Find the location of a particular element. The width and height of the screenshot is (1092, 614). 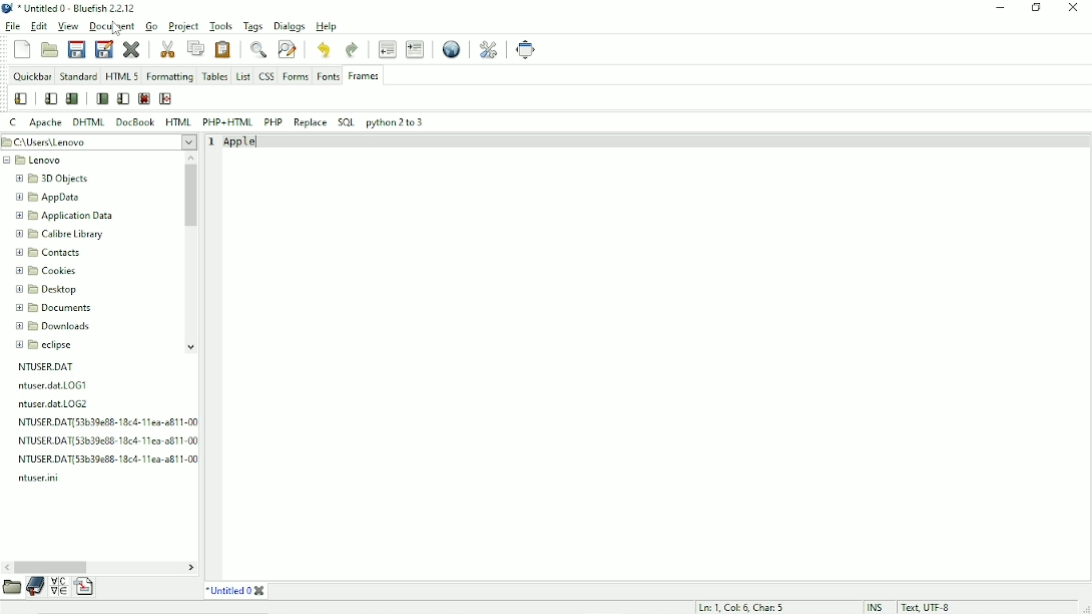

Fullscreen is located at coordinates (525, 48).